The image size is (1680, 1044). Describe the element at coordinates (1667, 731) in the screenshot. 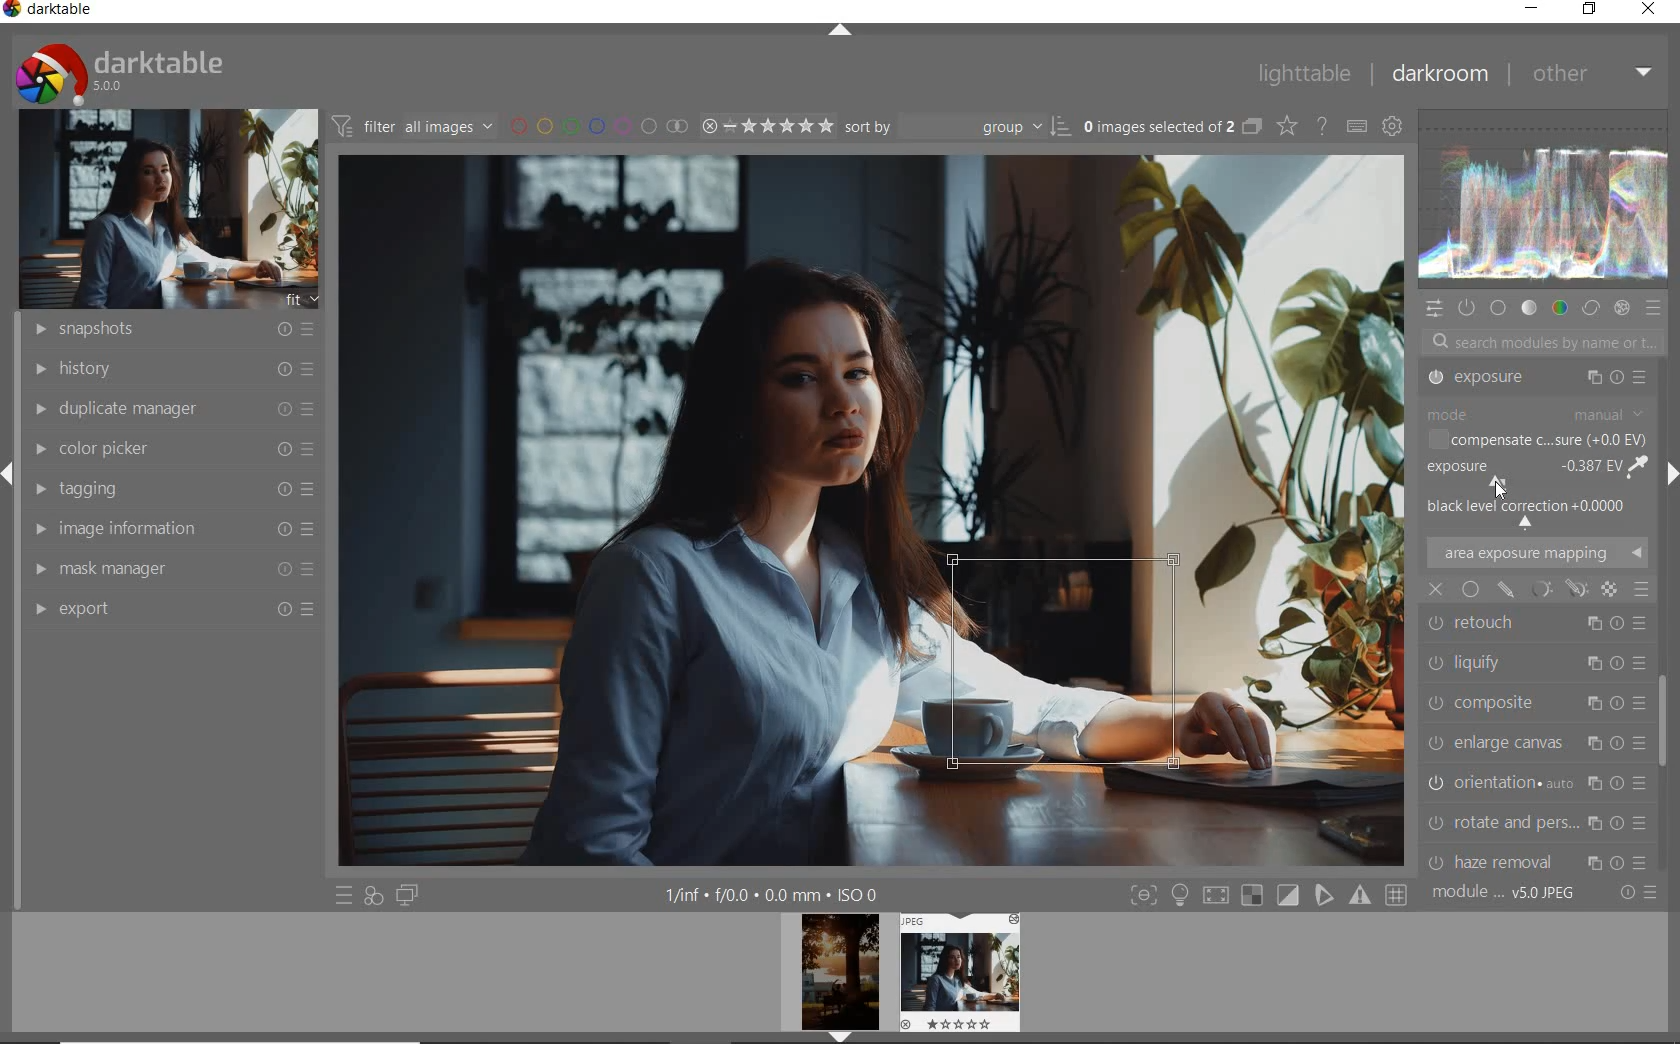

I see `SCROLLBAR` at that location.